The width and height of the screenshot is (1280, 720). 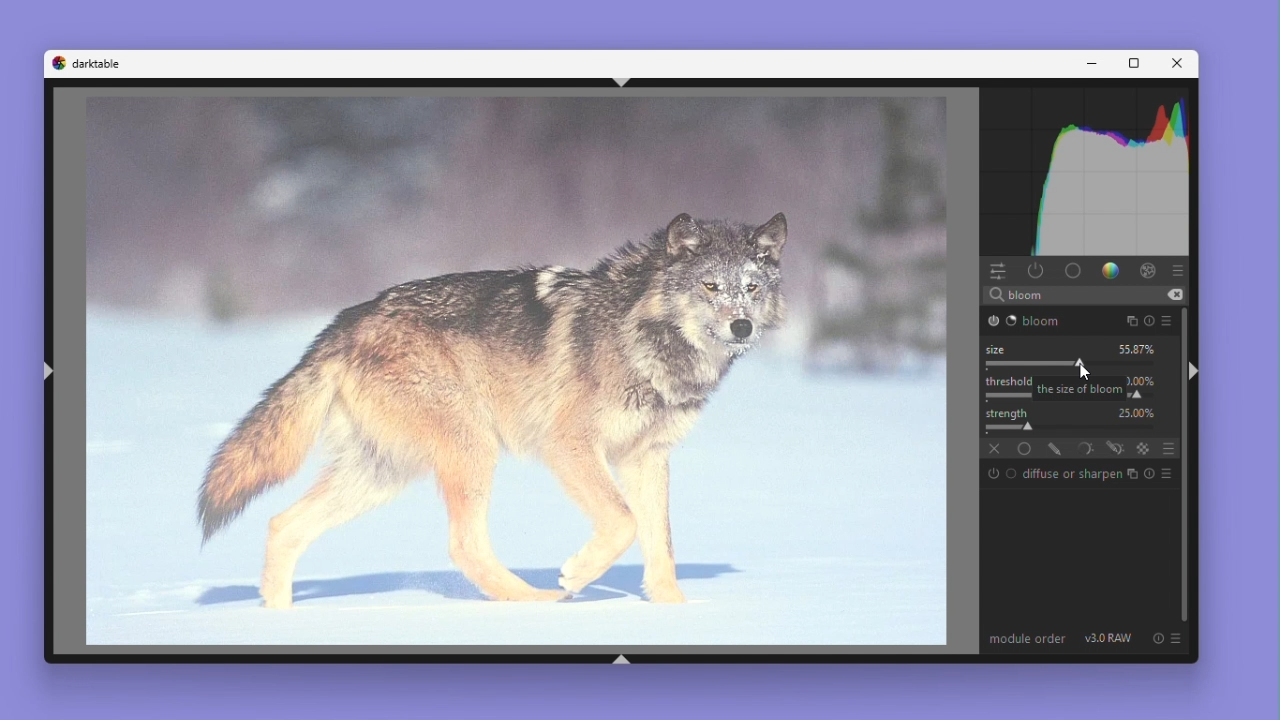 What do you see at coordinates (517, 372) in the screenshot?
I see `image` at bounding box center [517, 372].